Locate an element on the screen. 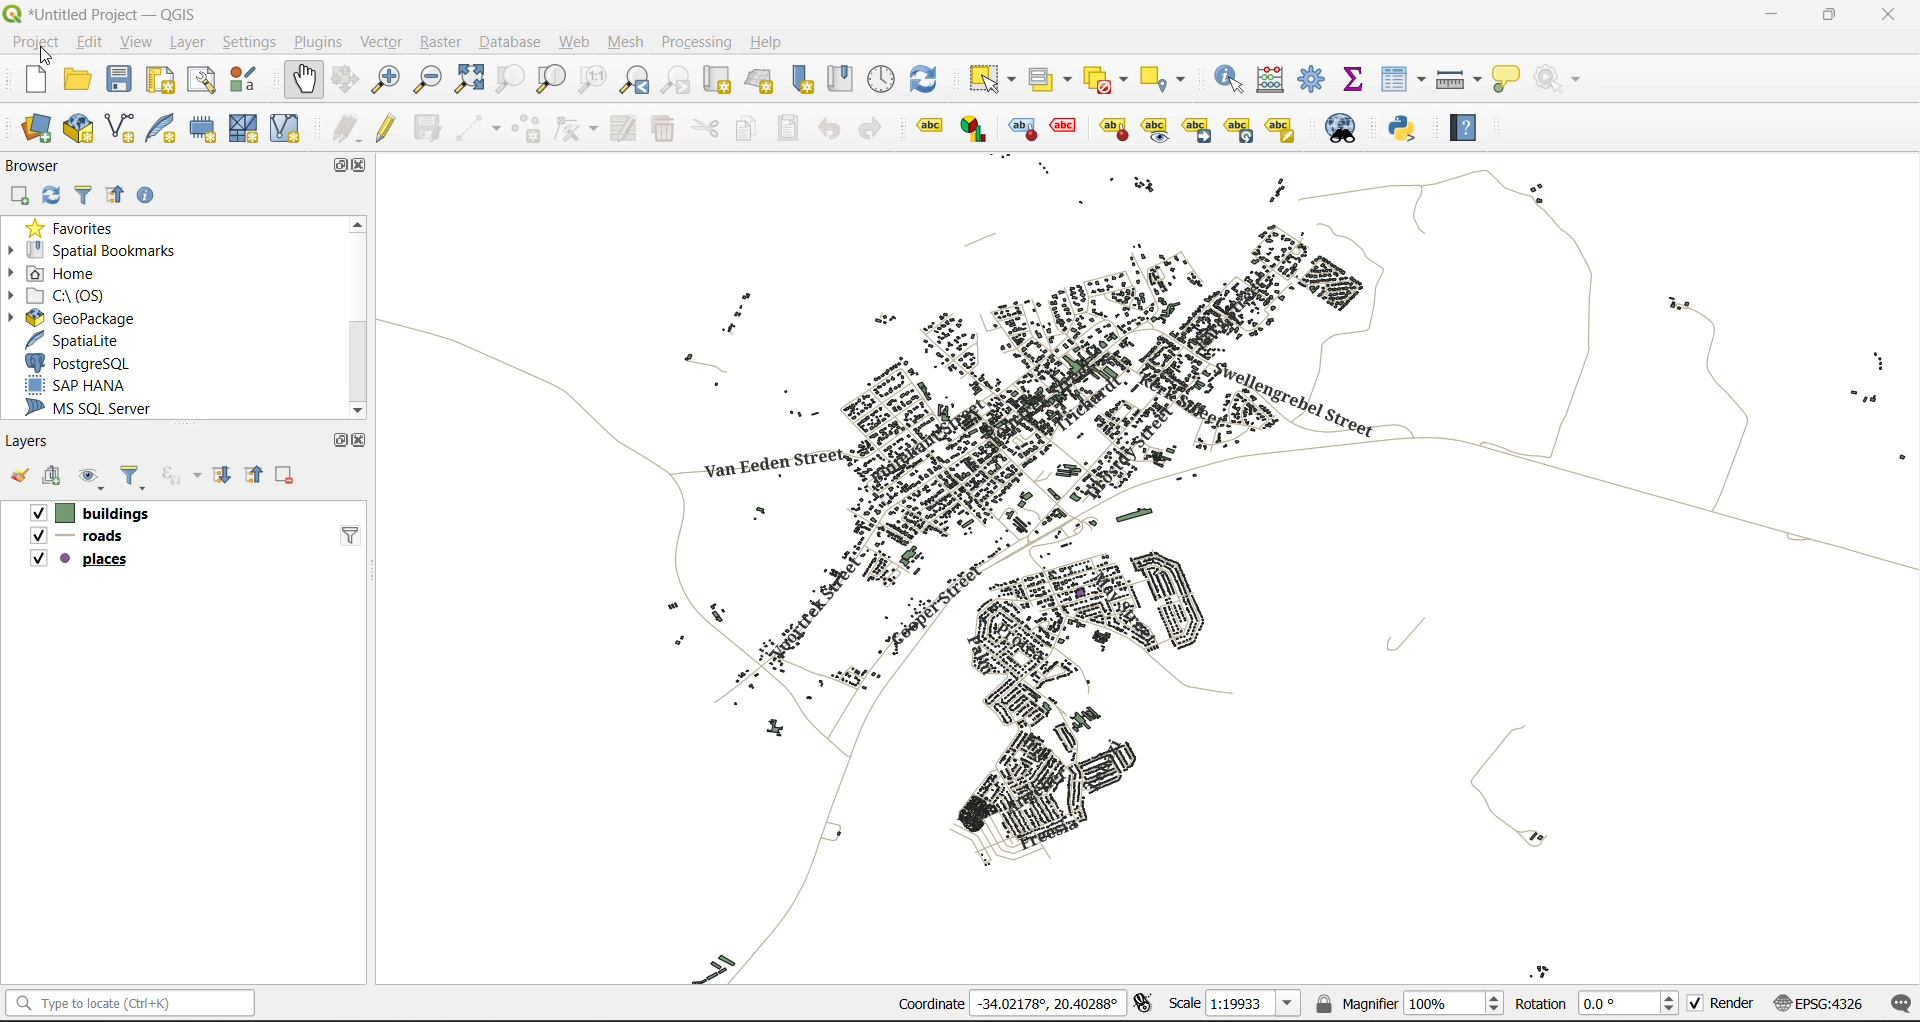 Image resolution: width=1920 pixels, height=1022 pixels.  toggle display is located at coordinates (1018, 128).